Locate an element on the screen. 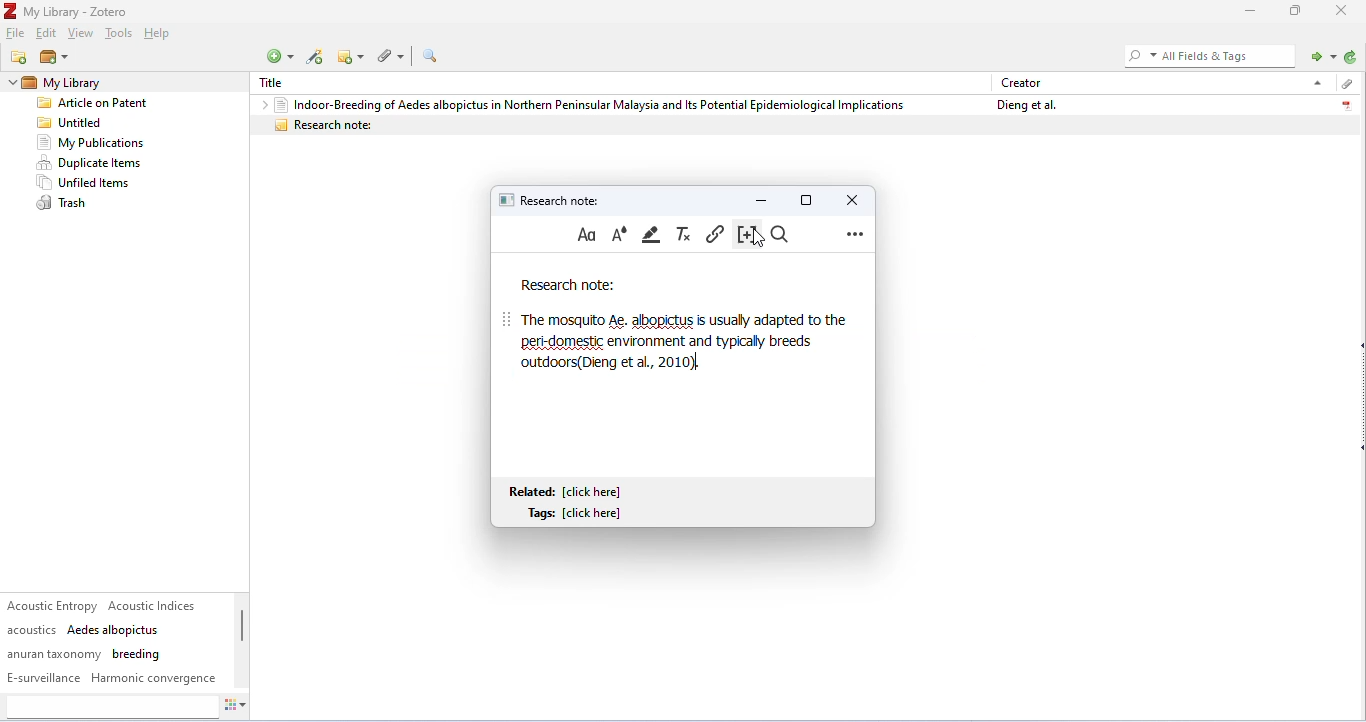 This screenshot has height=722, width=1366. Untitled is located at coordinates (74, 123).